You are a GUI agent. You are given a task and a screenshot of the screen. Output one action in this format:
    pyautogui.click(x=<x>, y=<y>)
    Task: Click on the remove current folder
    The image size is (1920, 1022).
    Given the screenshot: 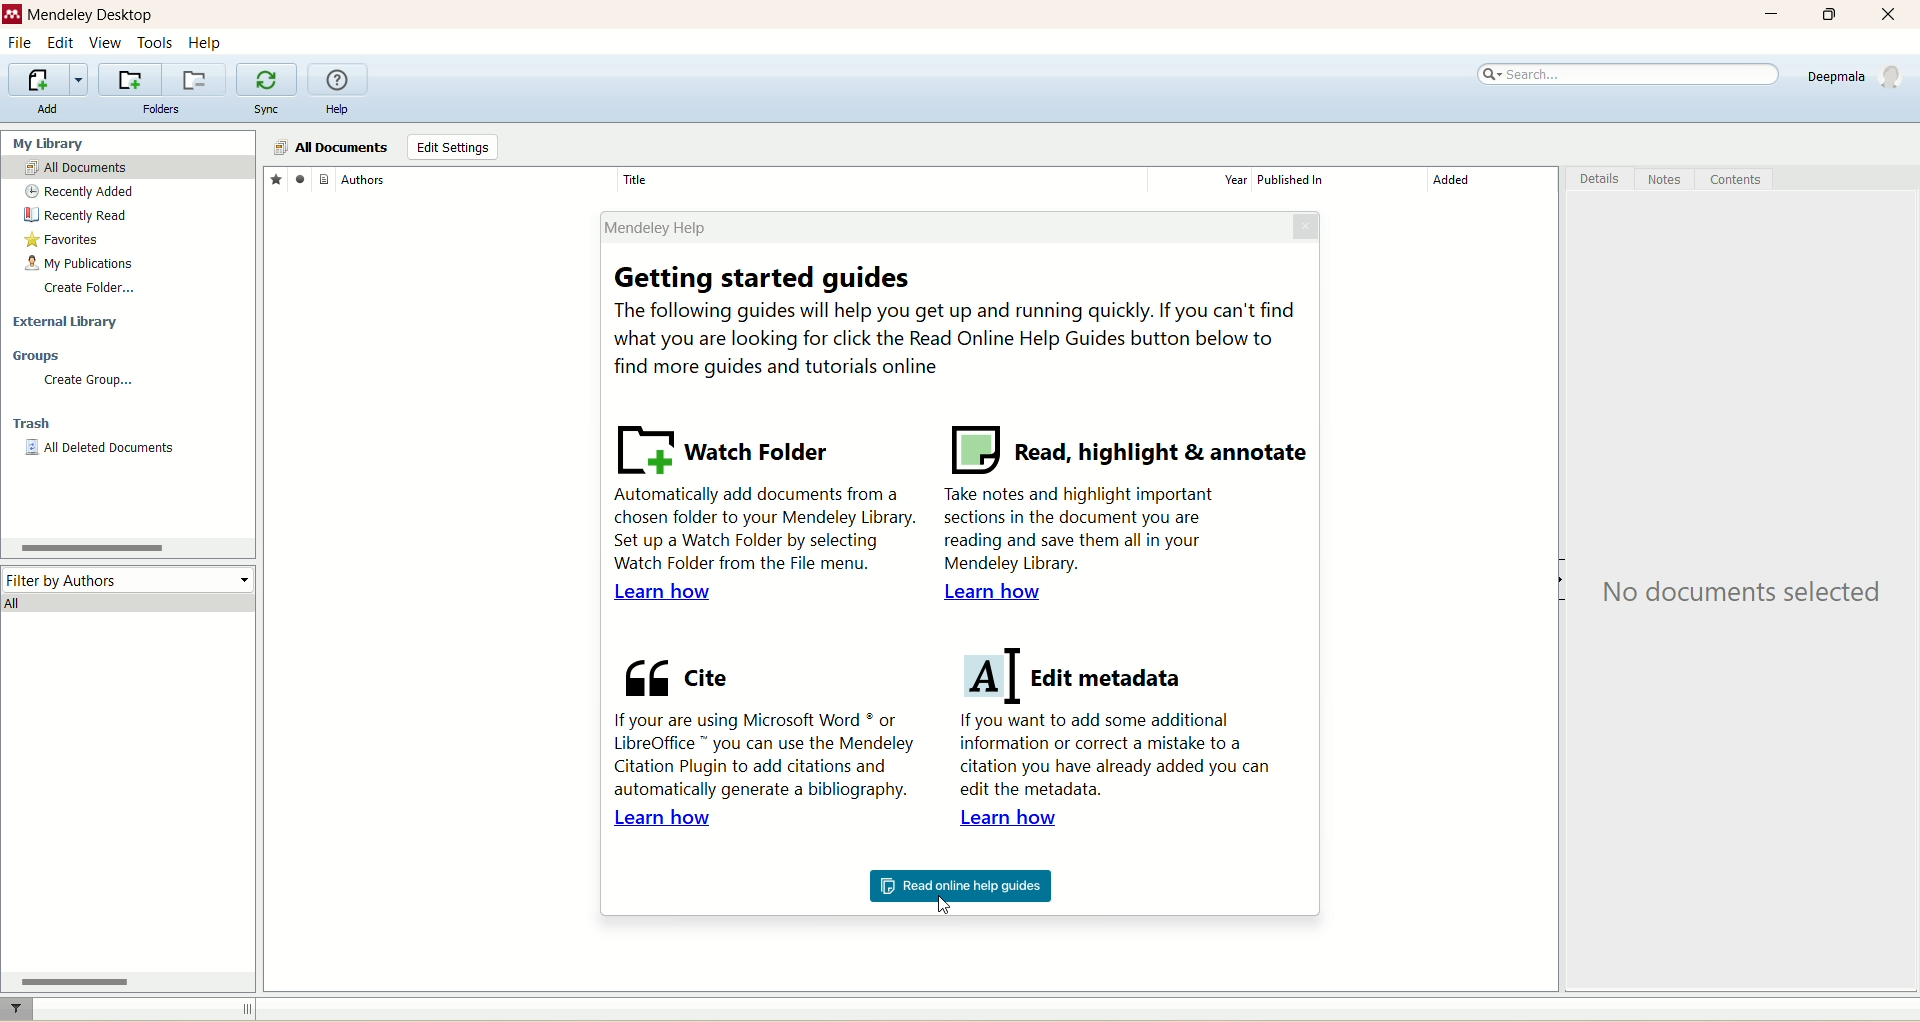 What is the action you would take?
    pyautogui.click(x=193, y=79)
    